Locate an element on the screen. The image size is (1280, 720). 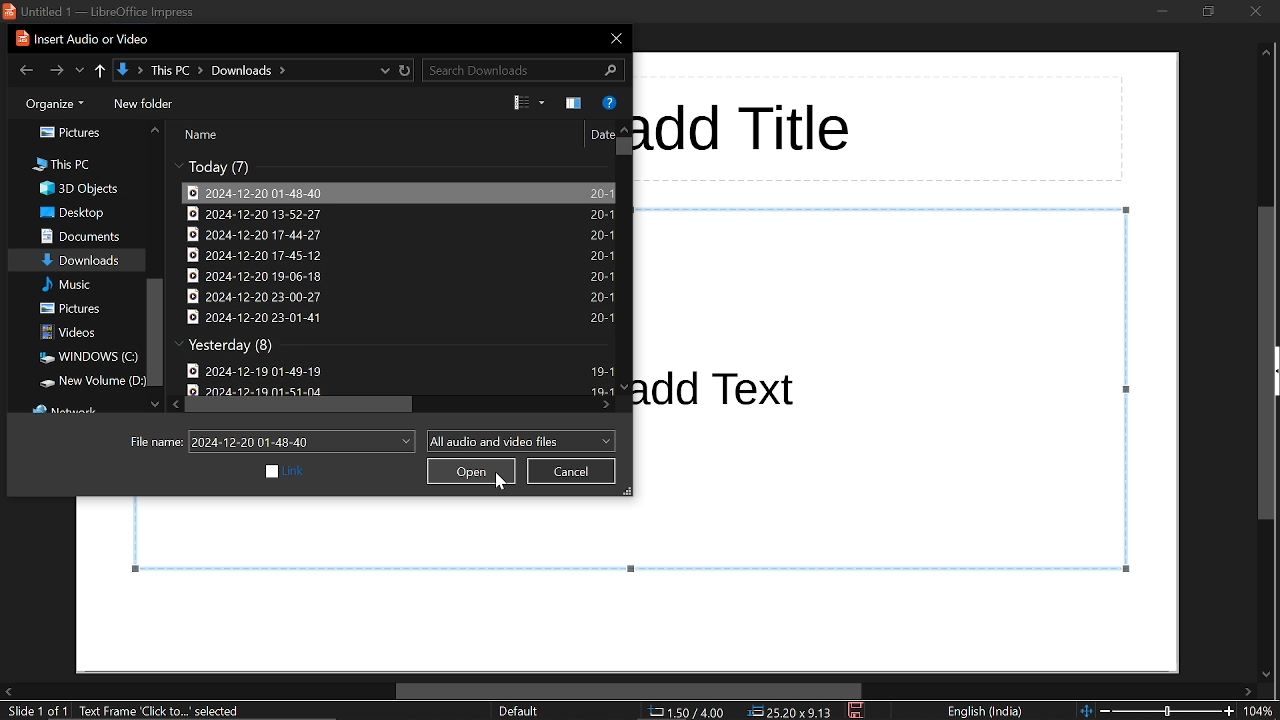
vretical scrollbar is located at coordinates (155, 333).